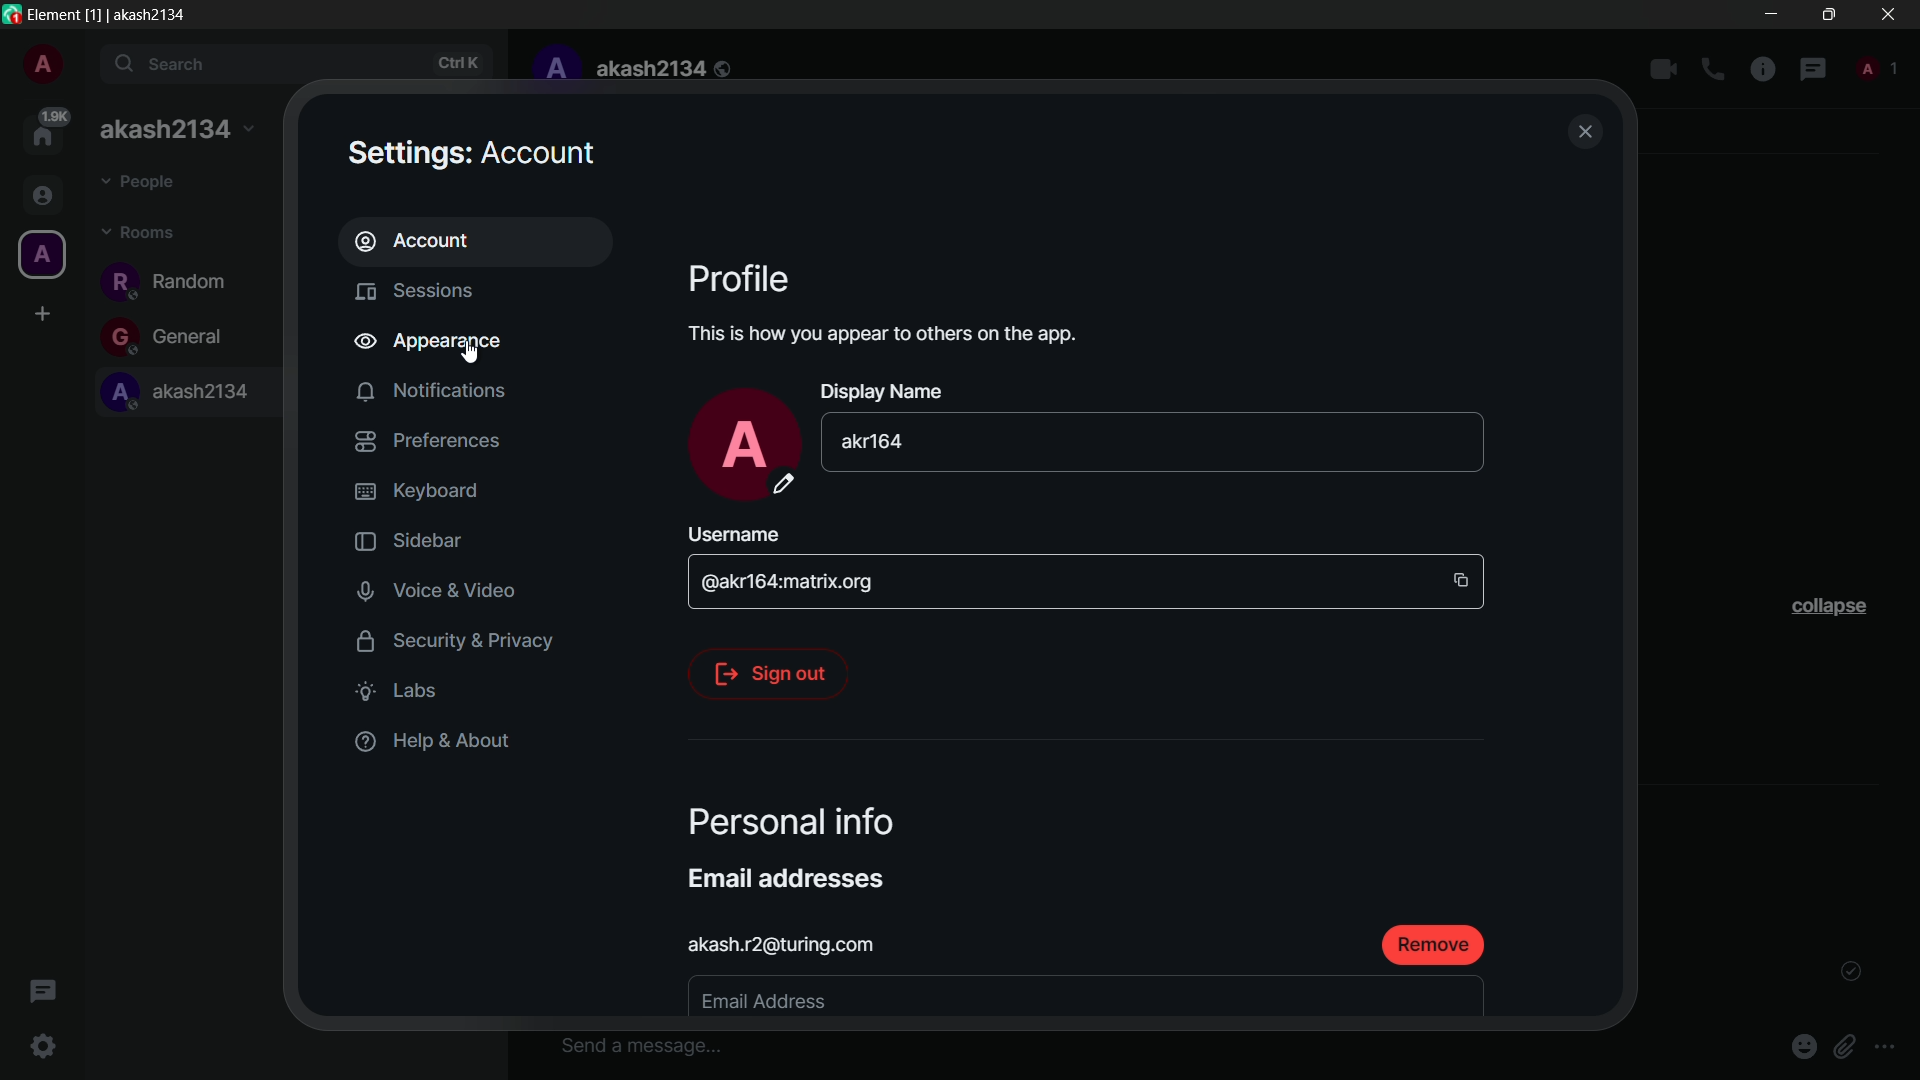  What do you see at coordinates (416, 290) in the screenshot?
I see `sessions` at bounding box center [416, 290].